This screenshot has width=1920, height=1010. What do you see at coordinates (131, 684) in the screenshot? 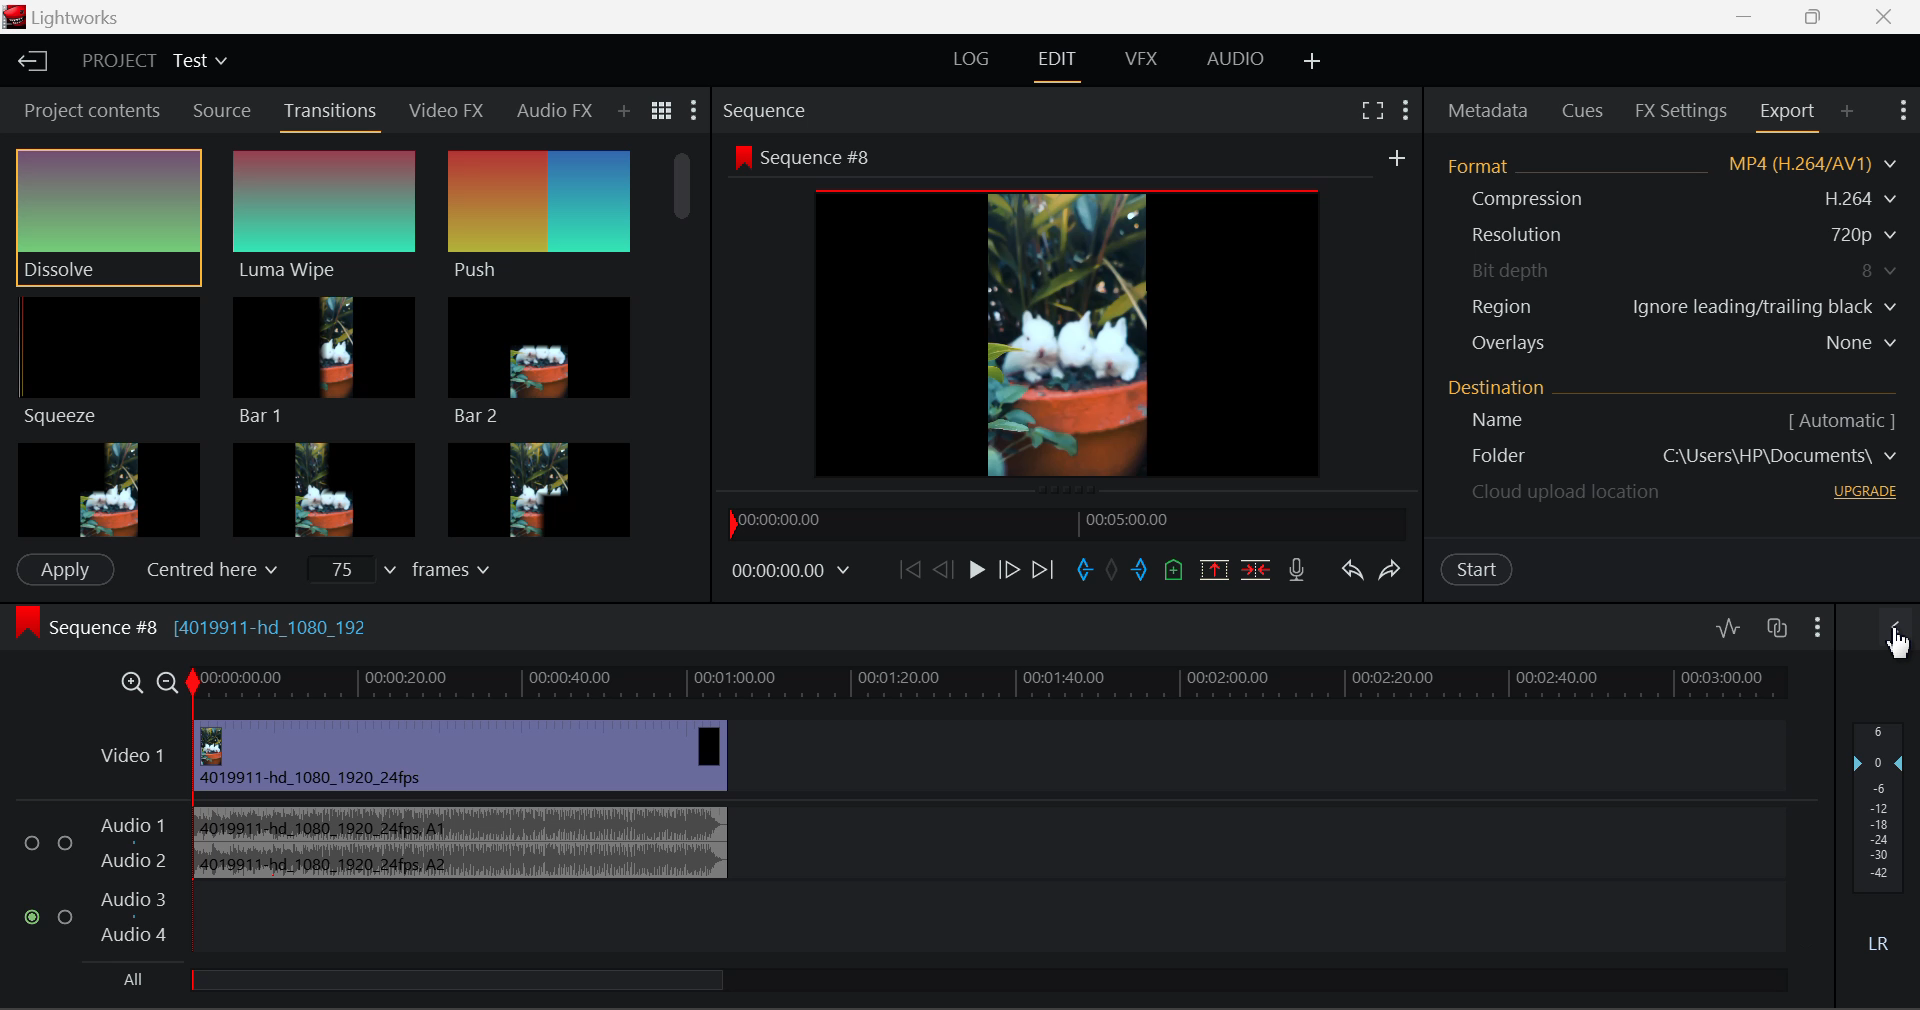
I see `Timeline Zoom In` at bounding box center [131, 684].